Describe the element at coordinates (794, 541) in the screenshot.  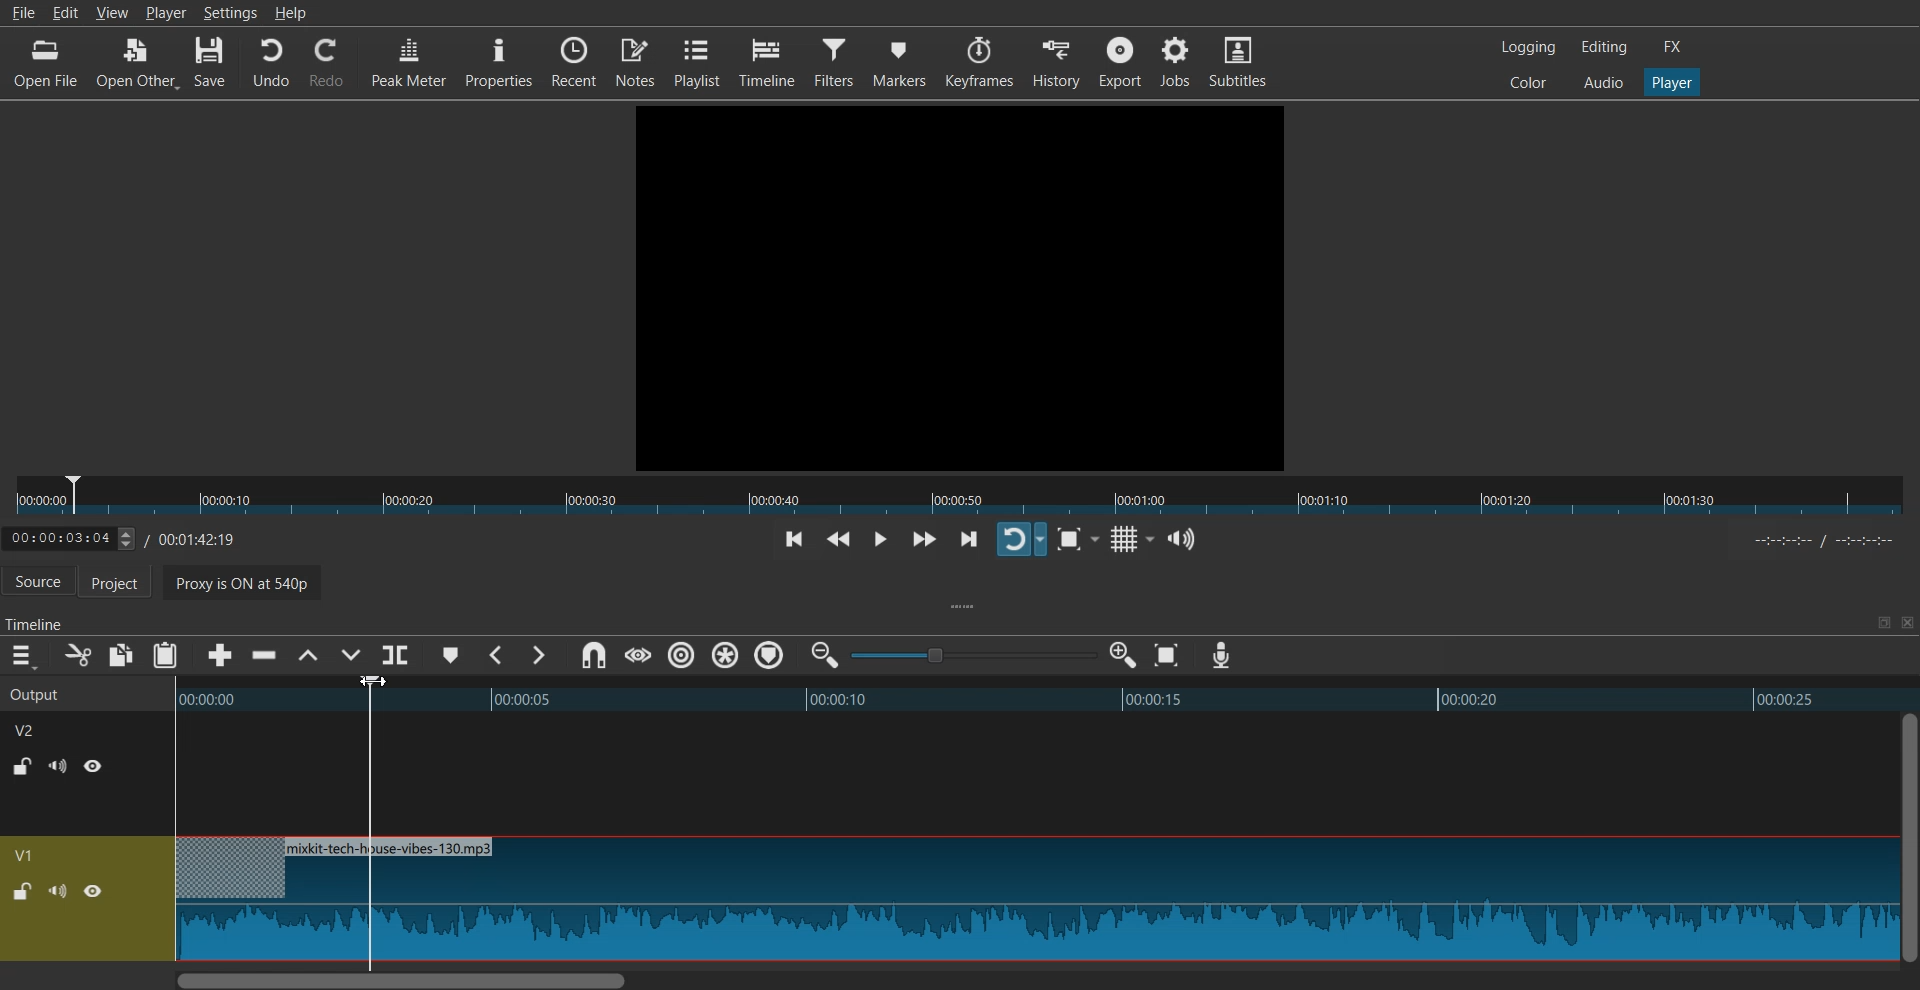
I see `Skip to previous point` at that location.